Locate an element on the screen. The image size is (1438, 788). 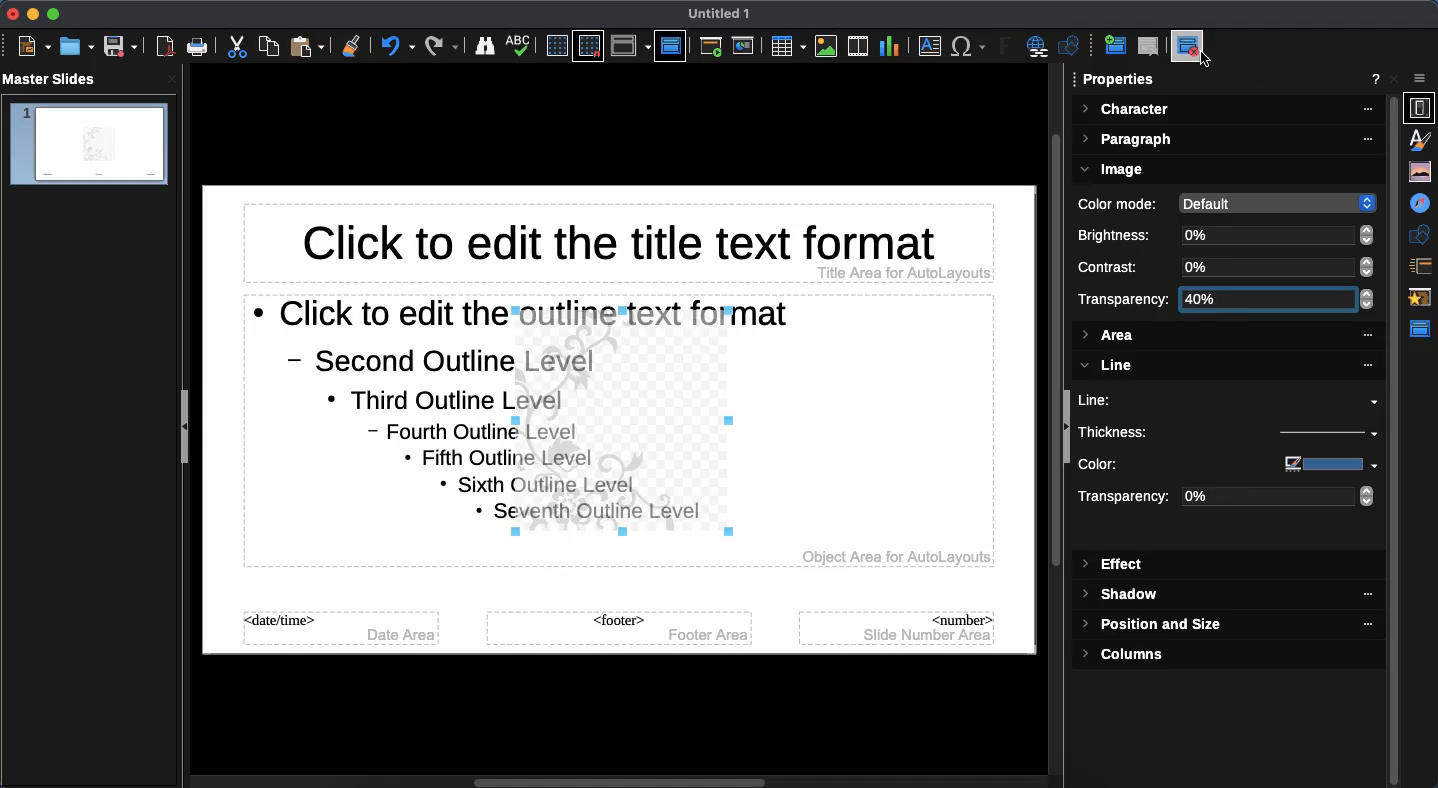
Save is located at coordinates (119, 47).